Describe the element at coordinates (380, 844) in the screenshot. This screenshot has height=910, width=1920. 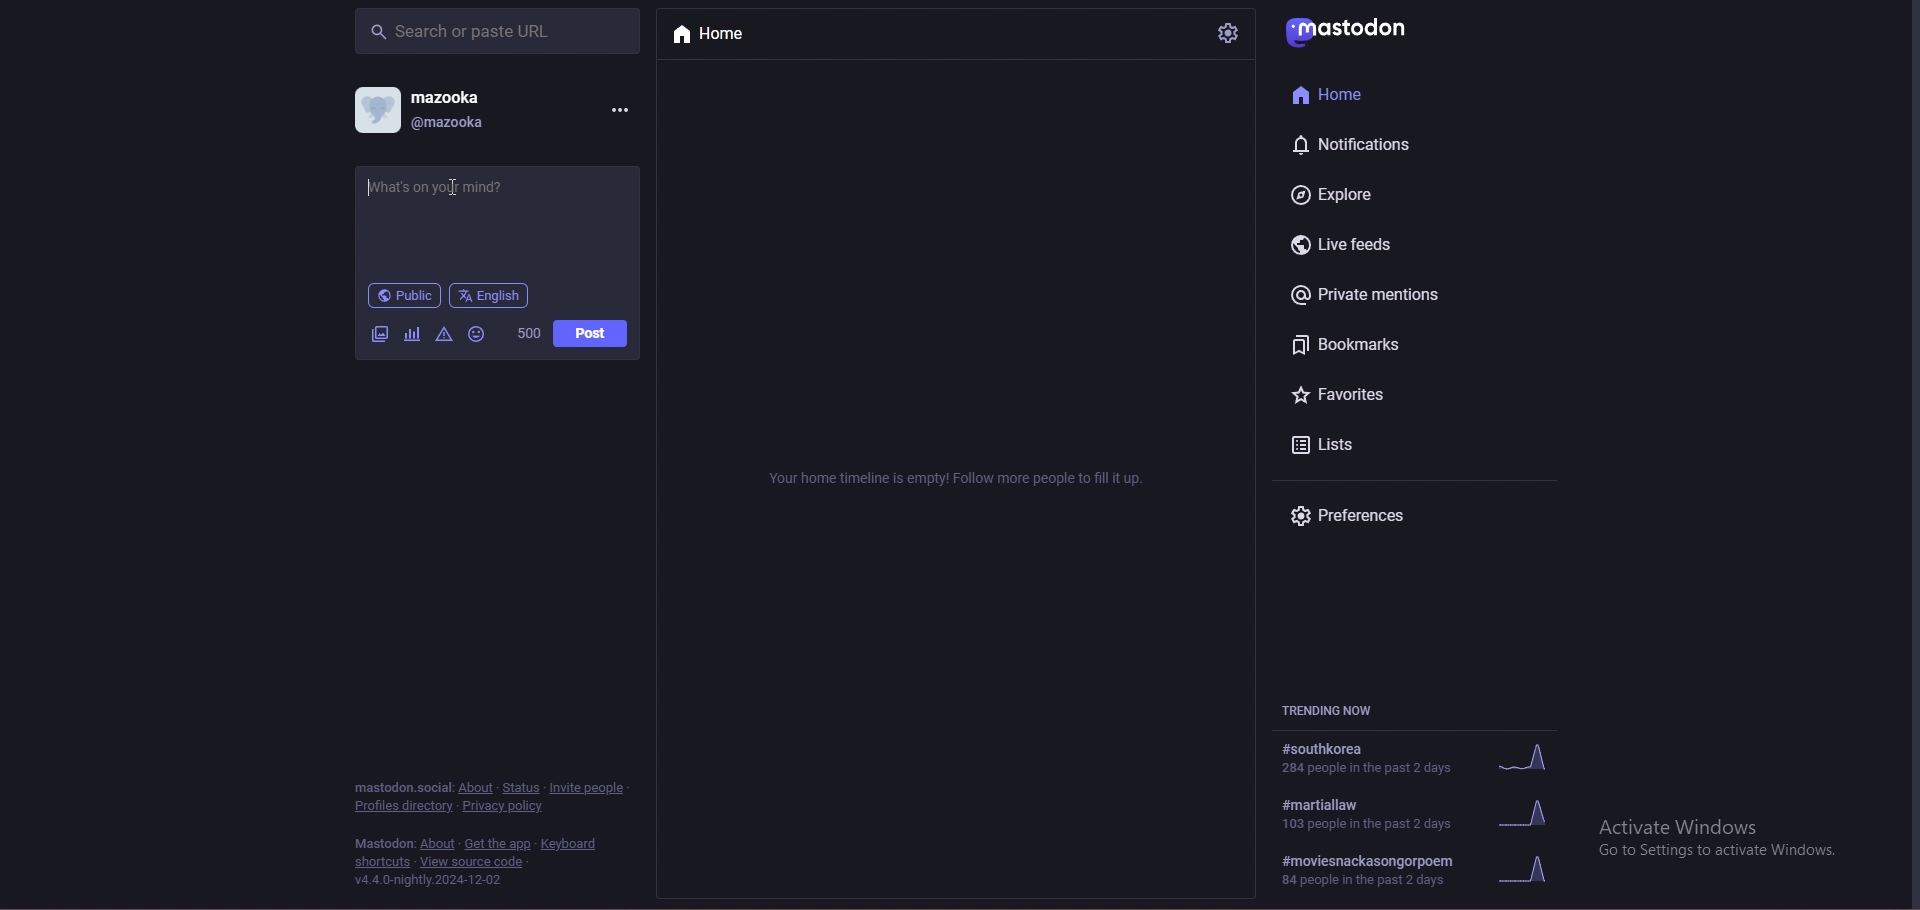
I see `mastodon` at that location.